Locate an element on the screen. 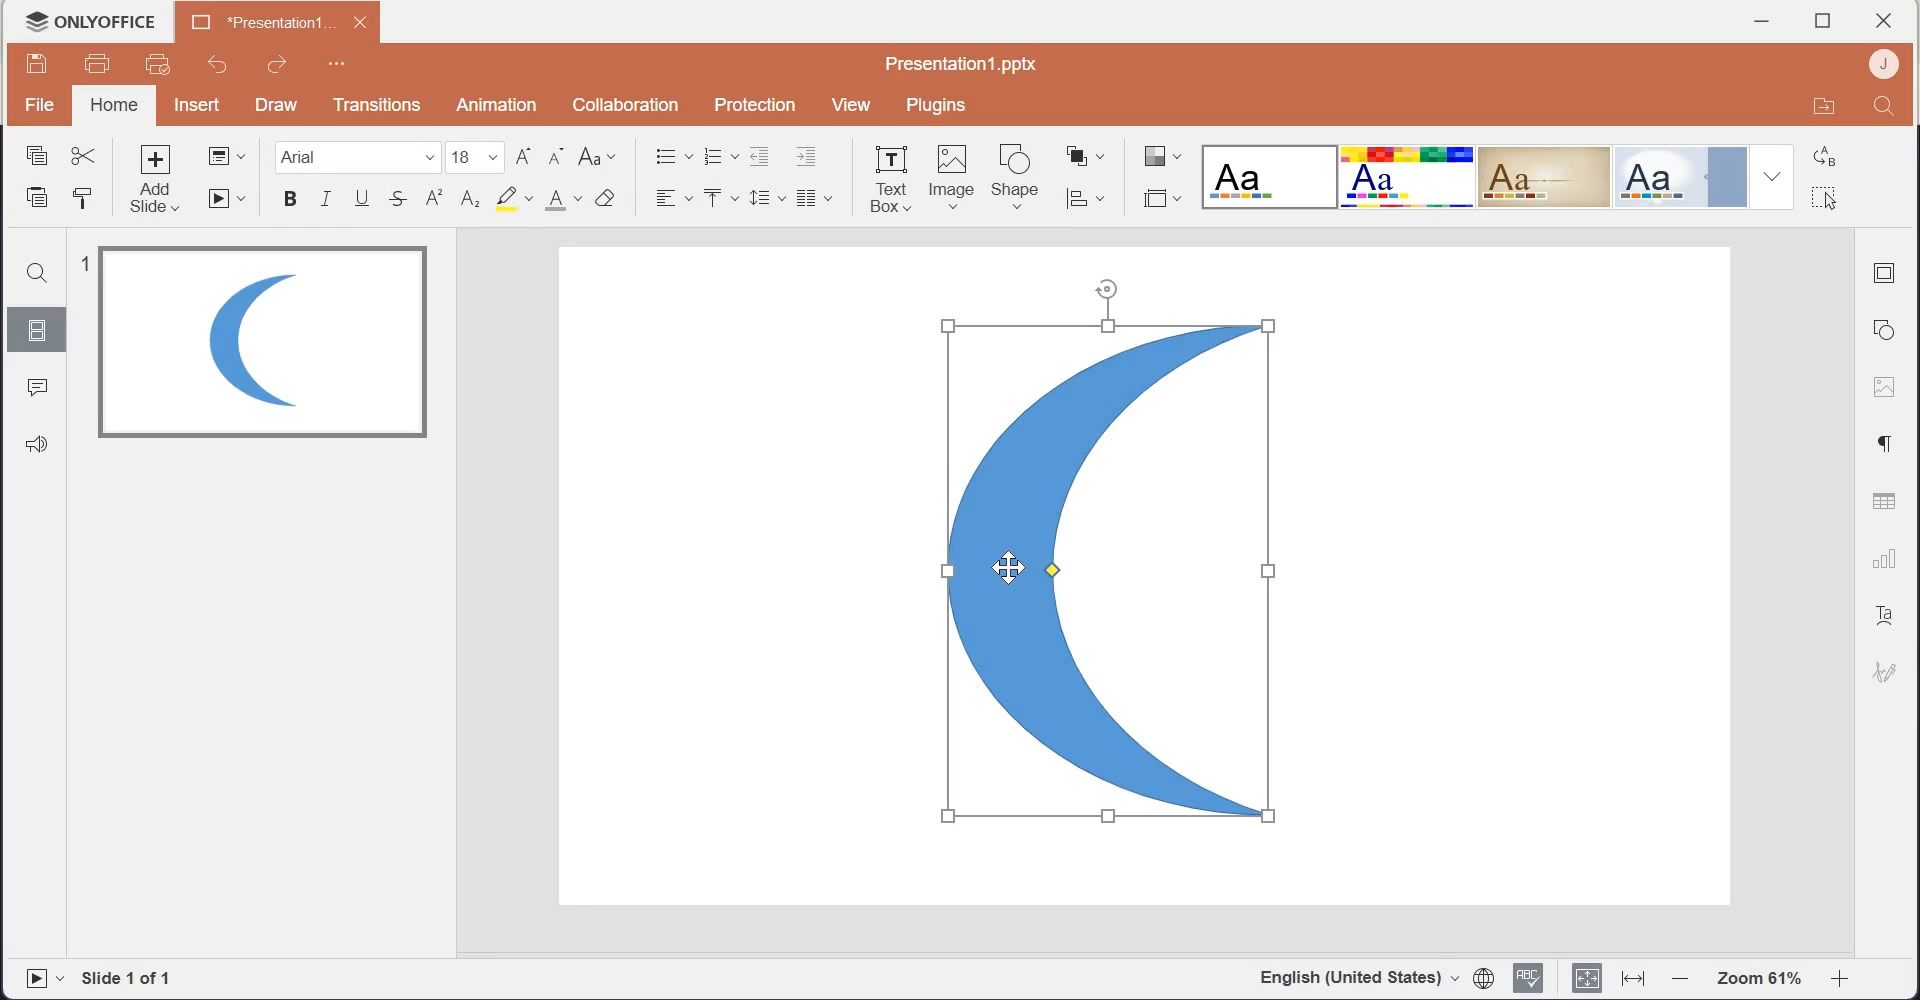  font size is located at coordinates (477, 158).